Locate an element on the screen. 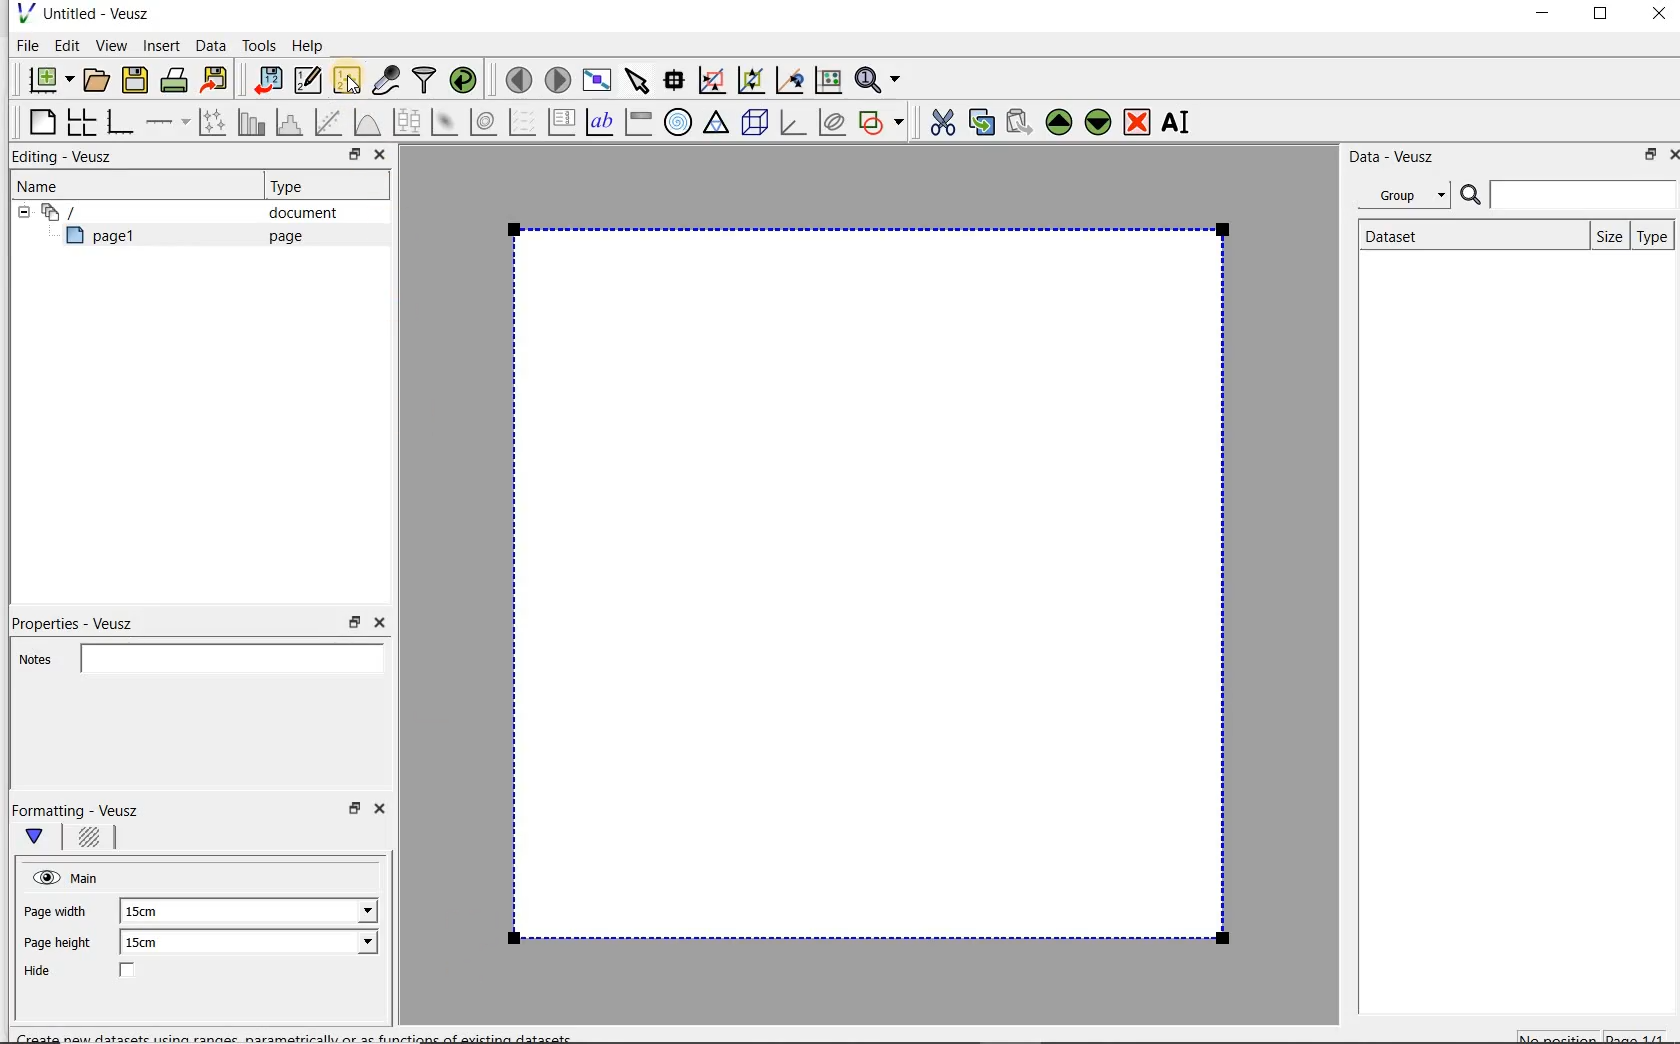  Read data points on the graph is located at coordinates (677, 81).